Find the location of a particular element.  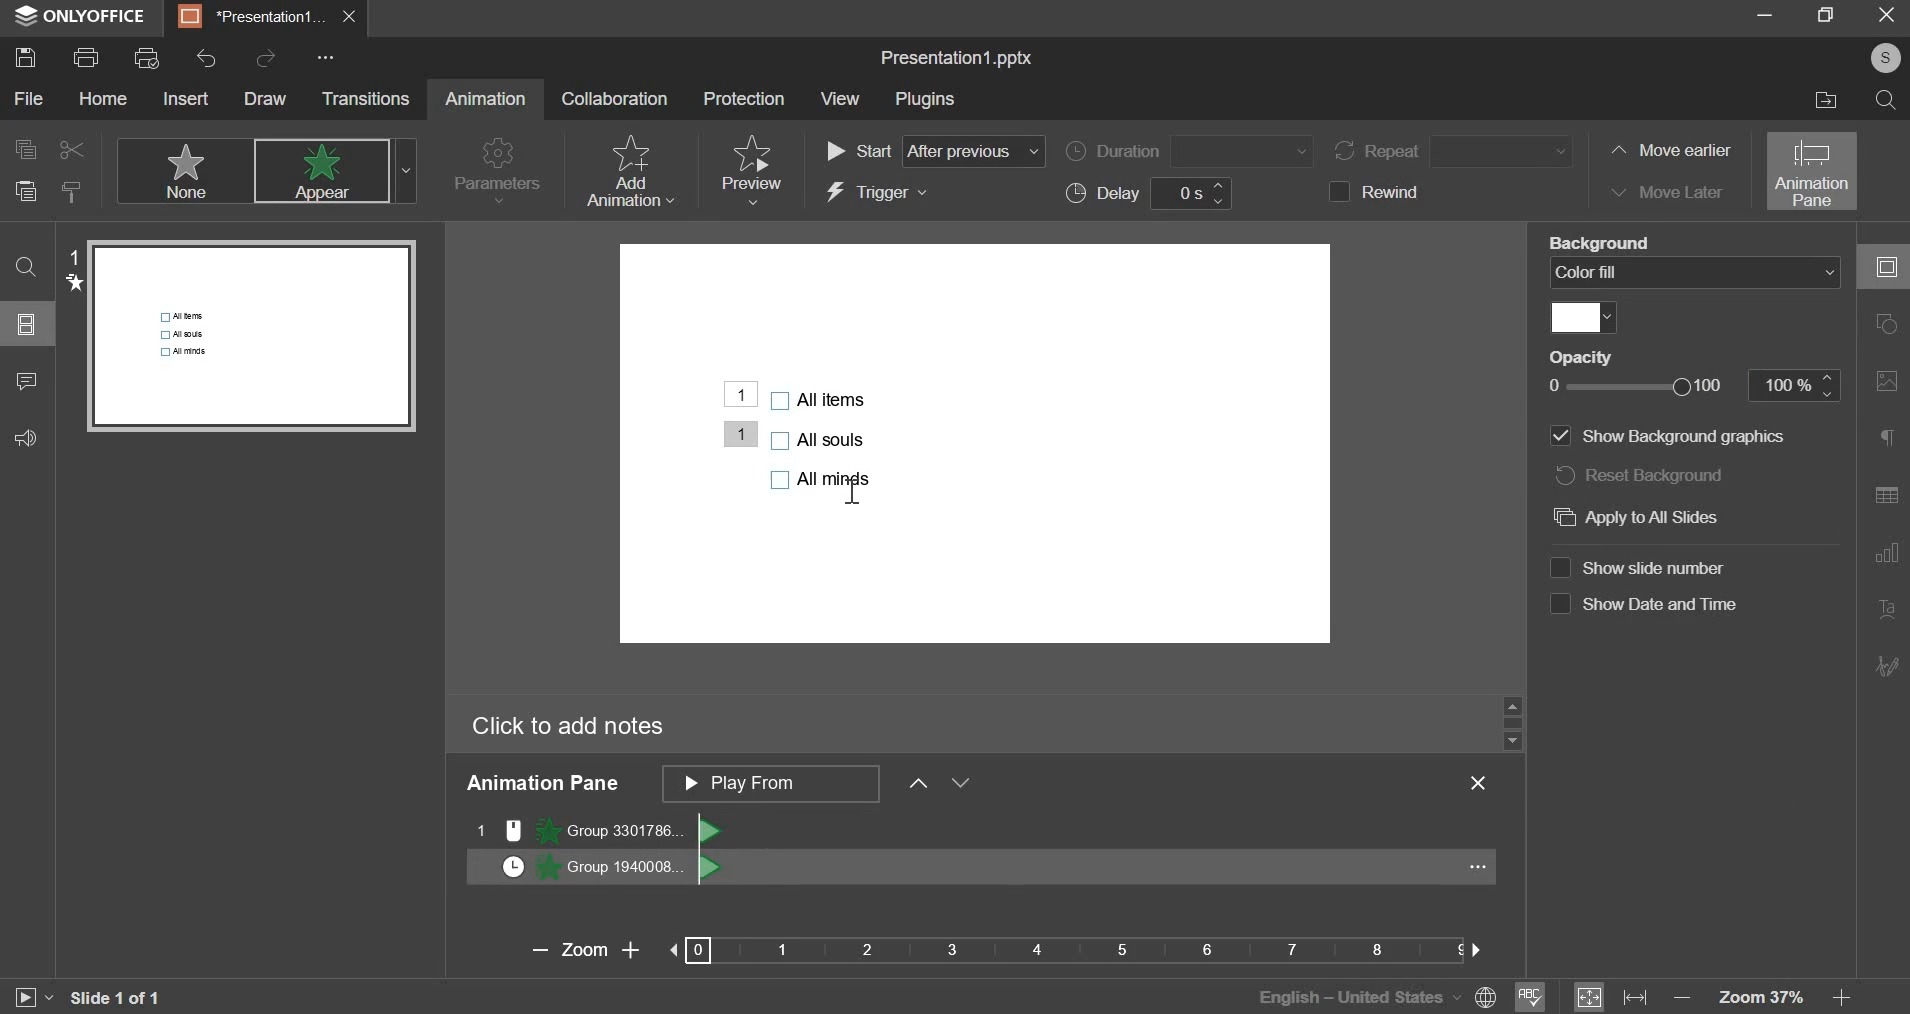

file name is located at coordinates (957, 59).